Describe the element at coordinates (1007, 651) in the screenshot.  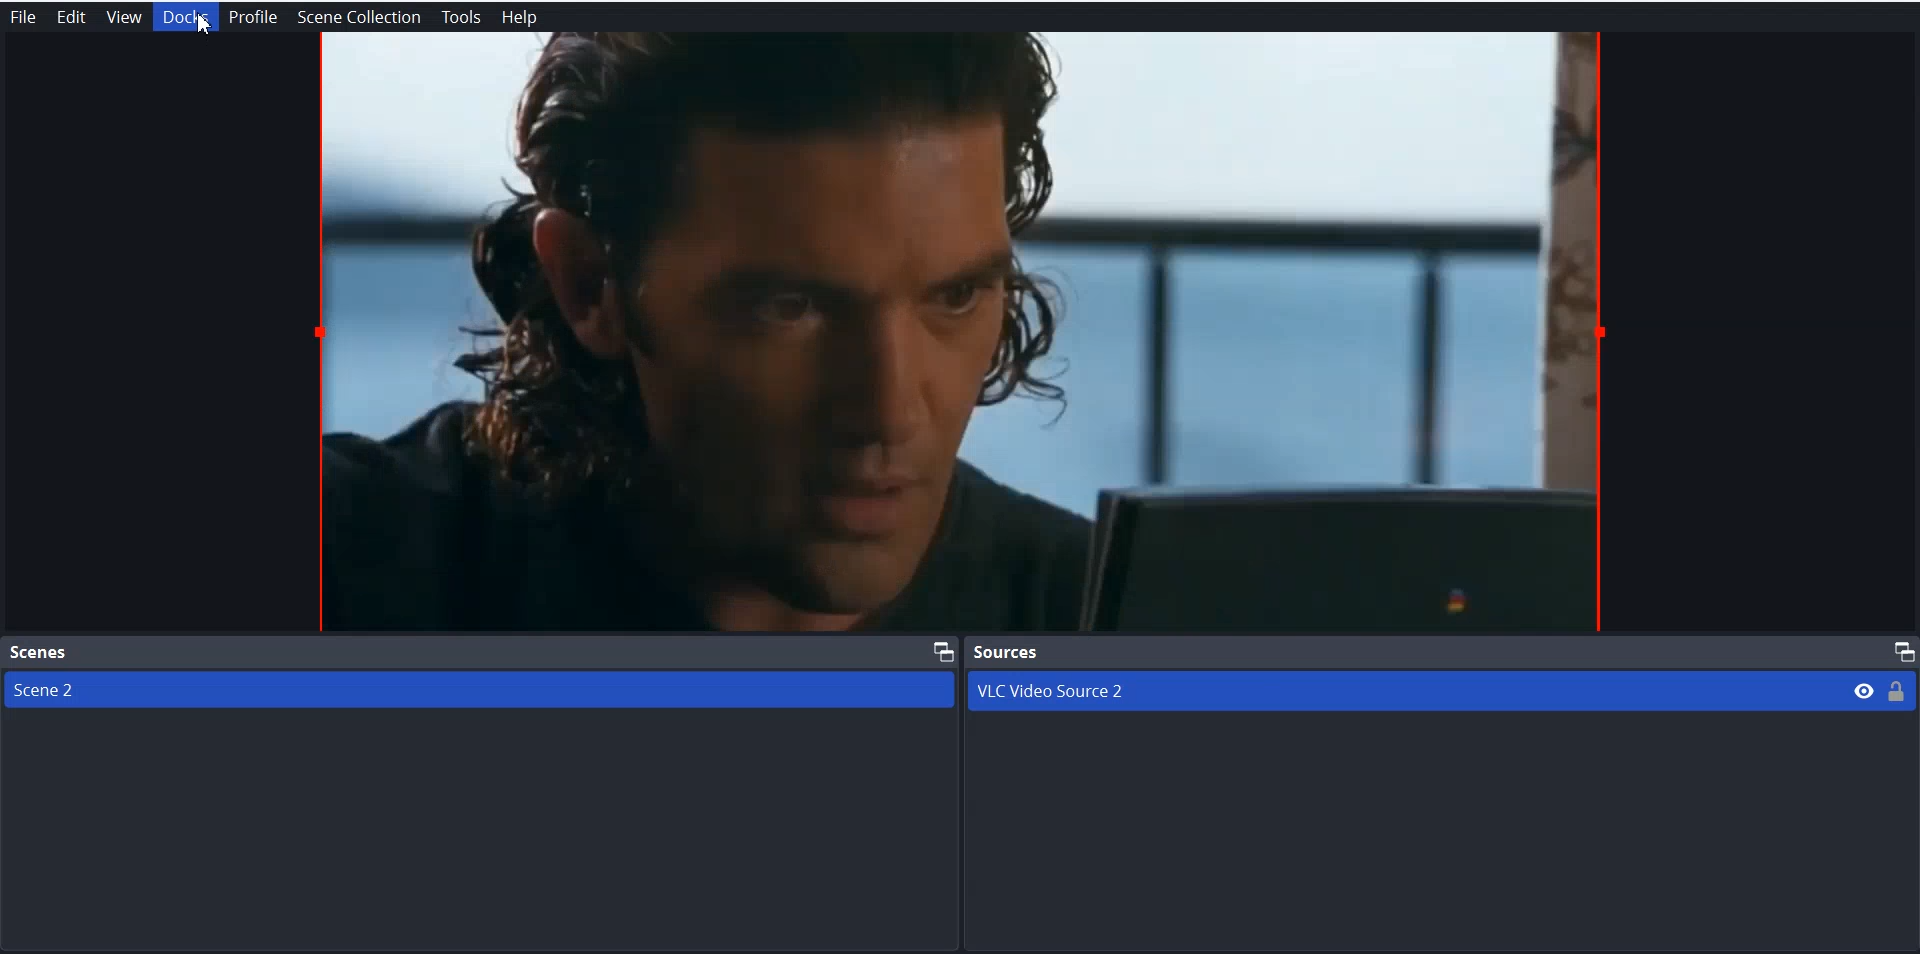
I see `Source` at that location.